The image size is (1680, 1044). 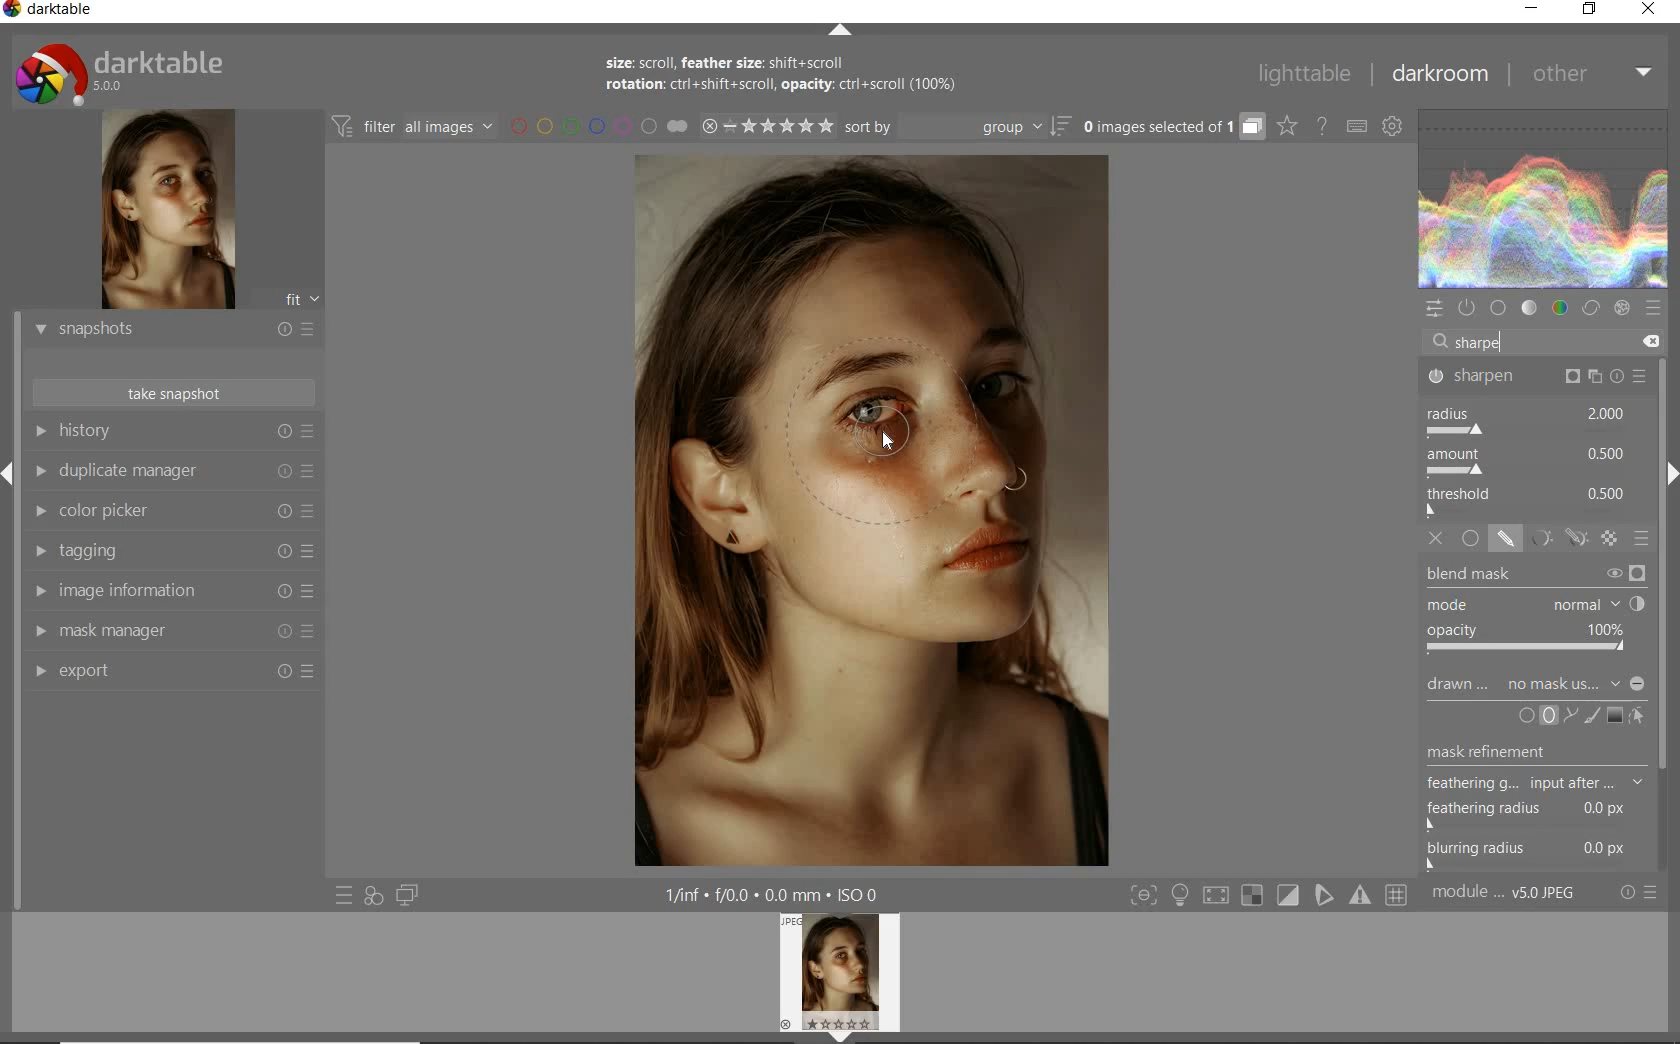 I want to click on DRAWN MASK, so click(x=1533, y=684).